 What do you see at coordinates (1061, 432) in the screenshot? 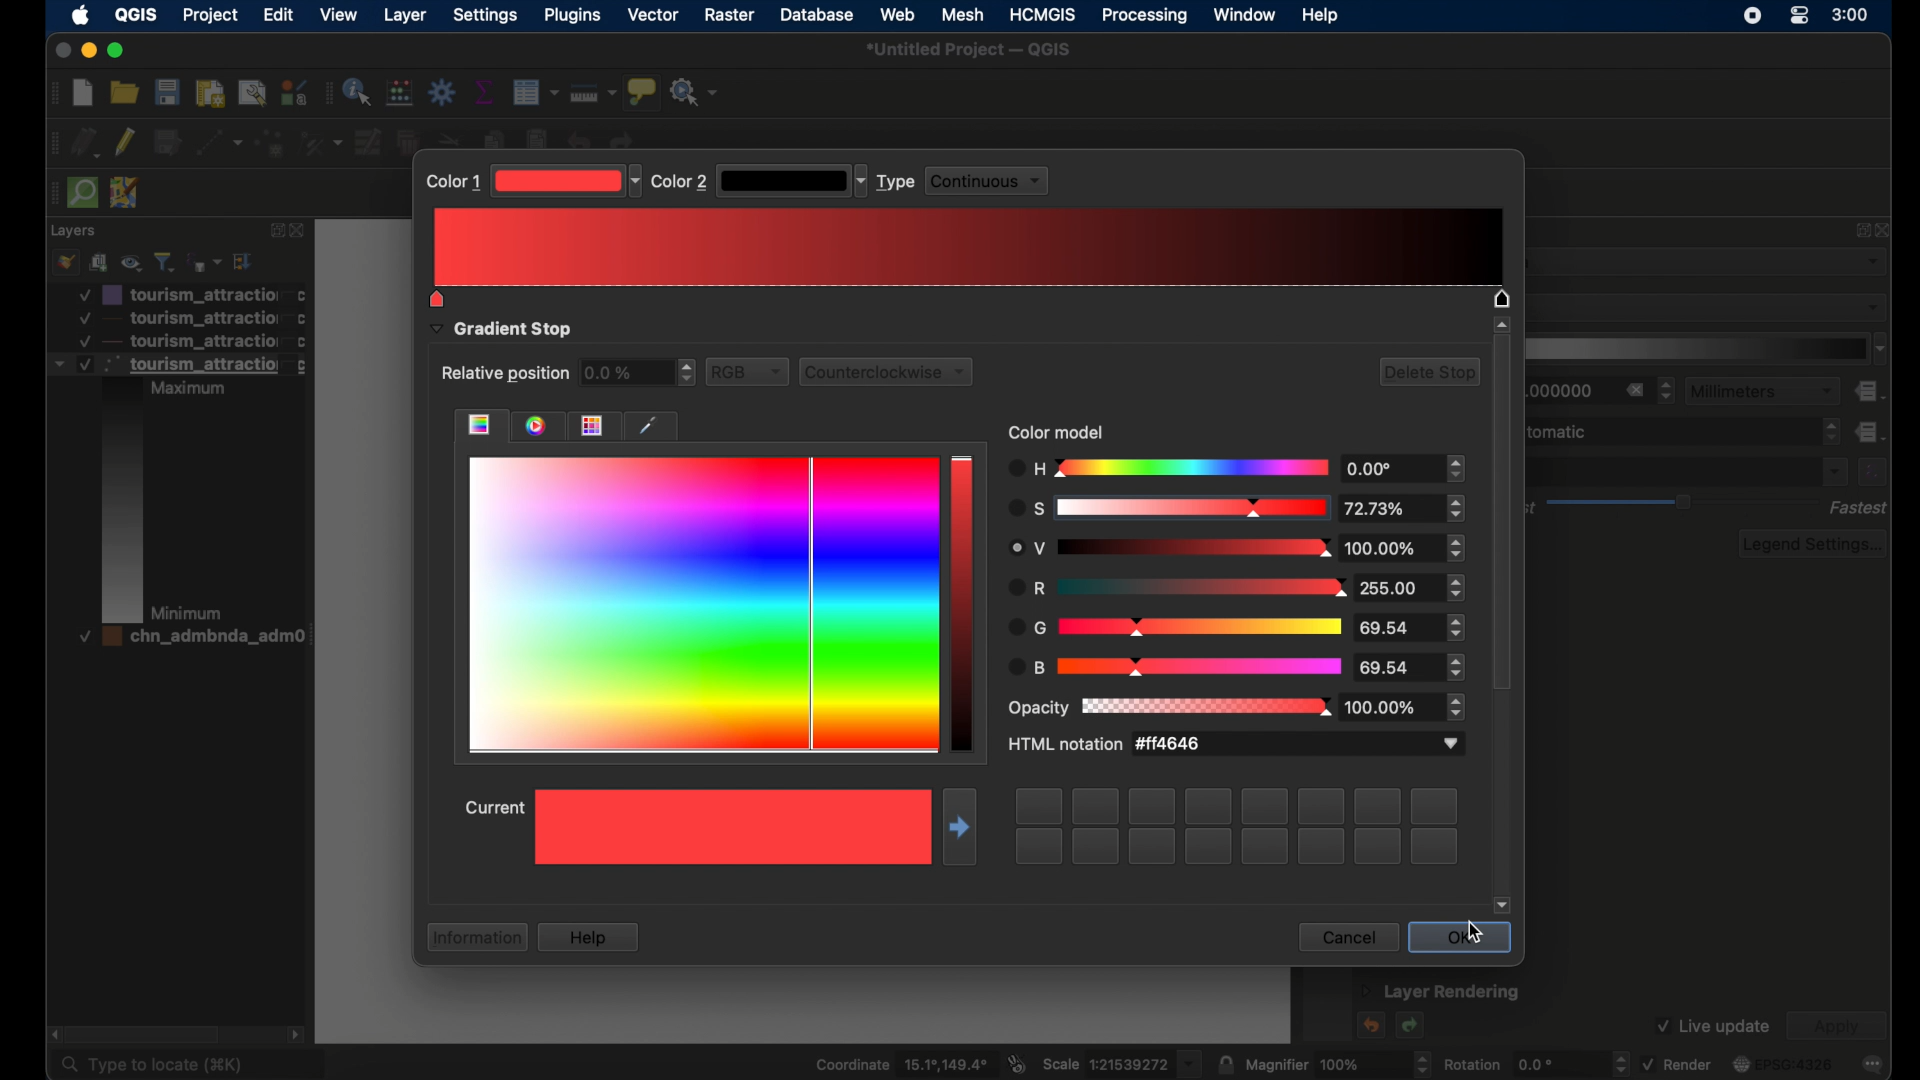
I see `color model` at bounding box center [1061, 432].